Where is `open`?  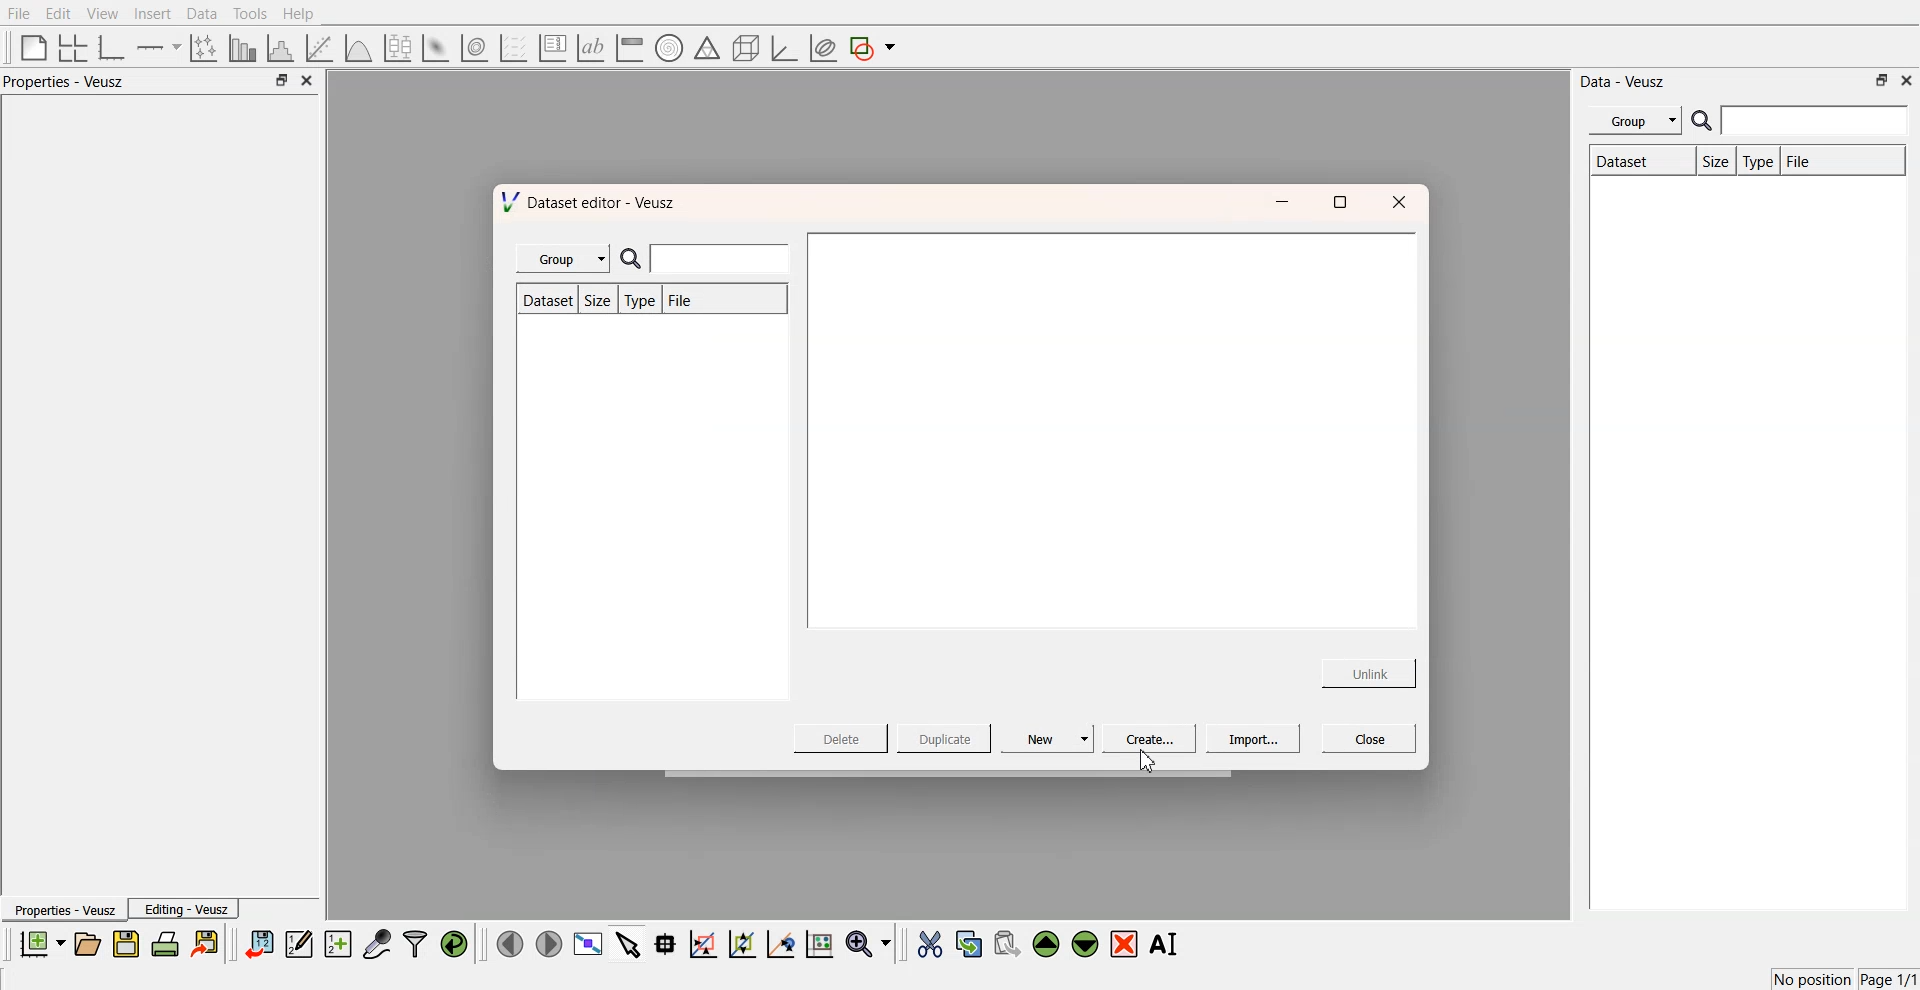
open is located at coordinates (87, 944).